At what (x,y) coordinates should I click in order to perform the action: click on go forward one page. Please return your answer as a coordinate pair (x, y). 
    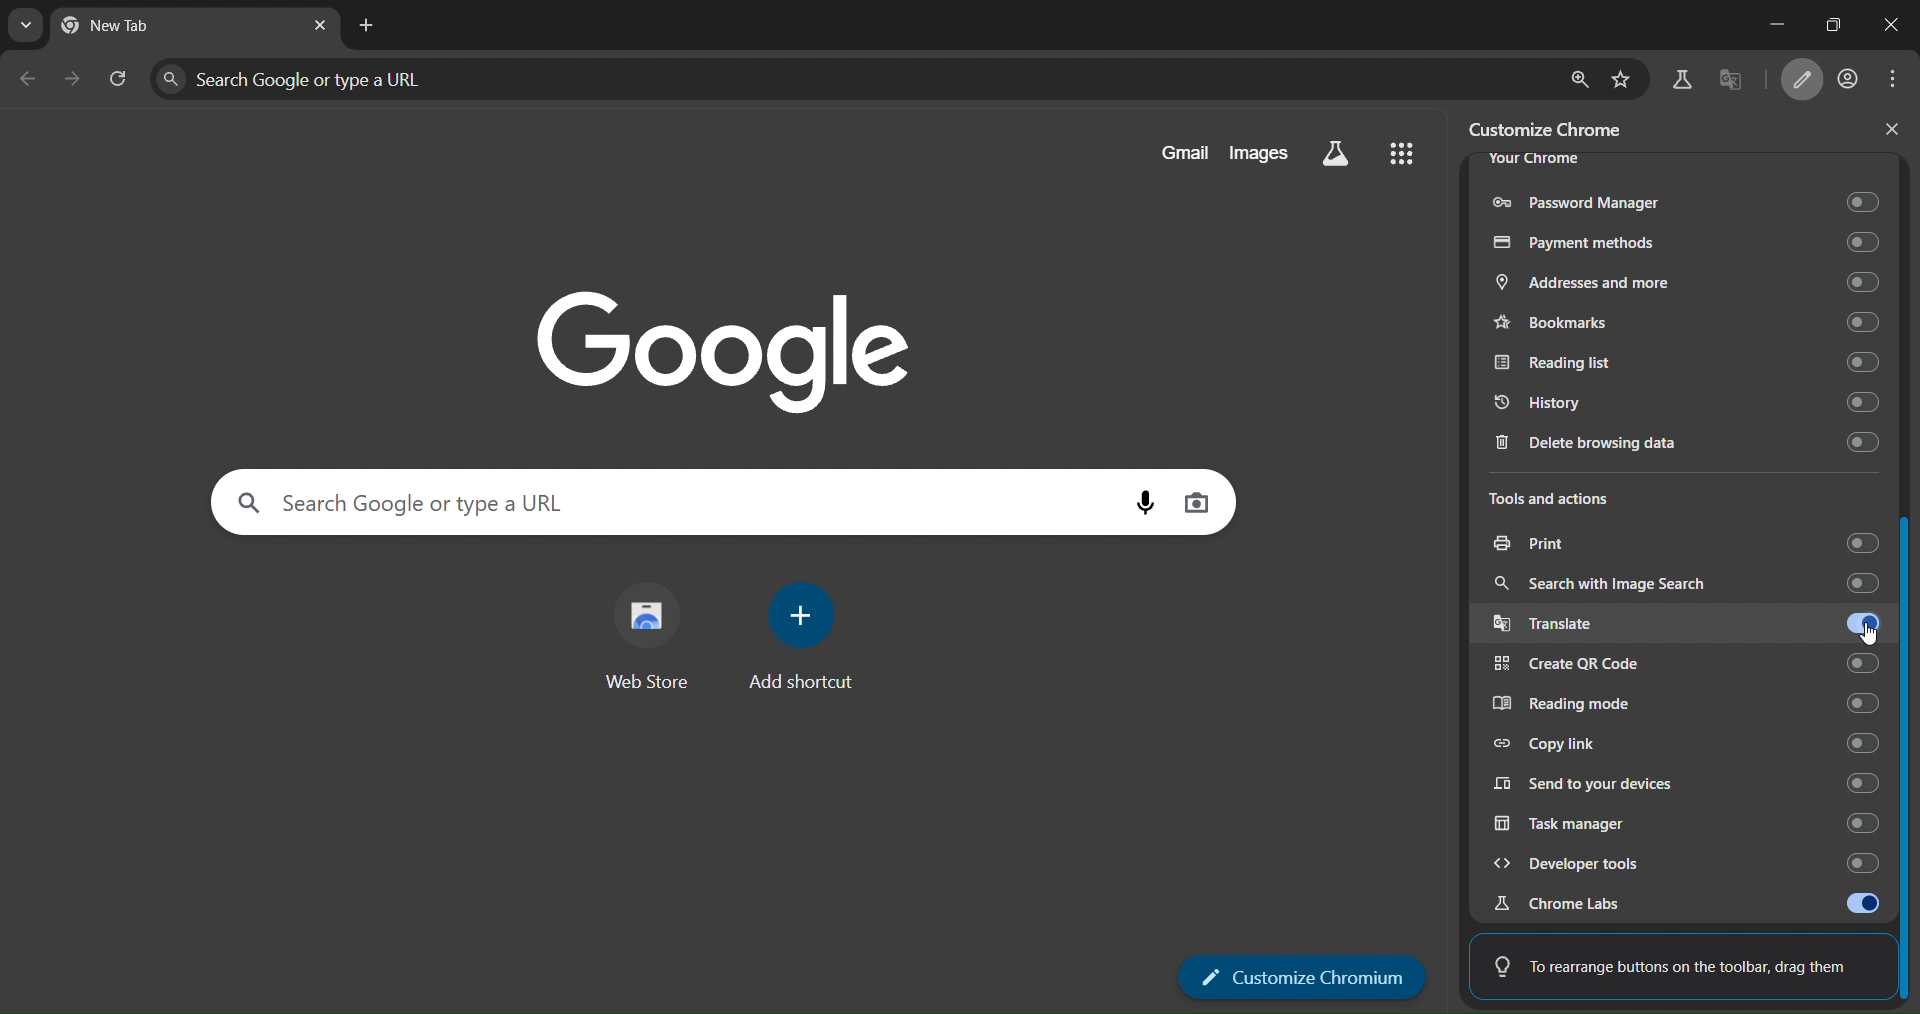
    Looking at the image, I should click on (74, 81).